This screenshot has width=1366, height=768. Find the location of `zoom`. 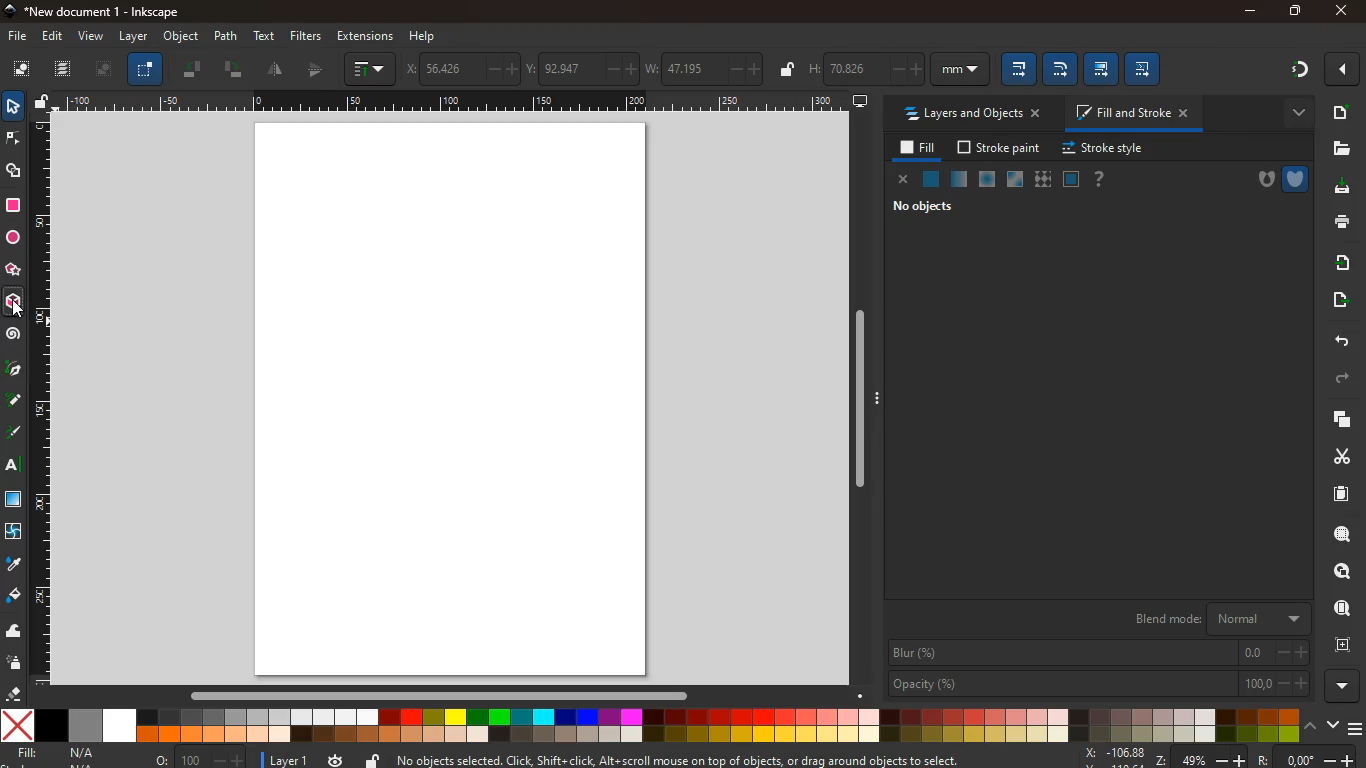

zoom is located at coordinates (1124, 756).